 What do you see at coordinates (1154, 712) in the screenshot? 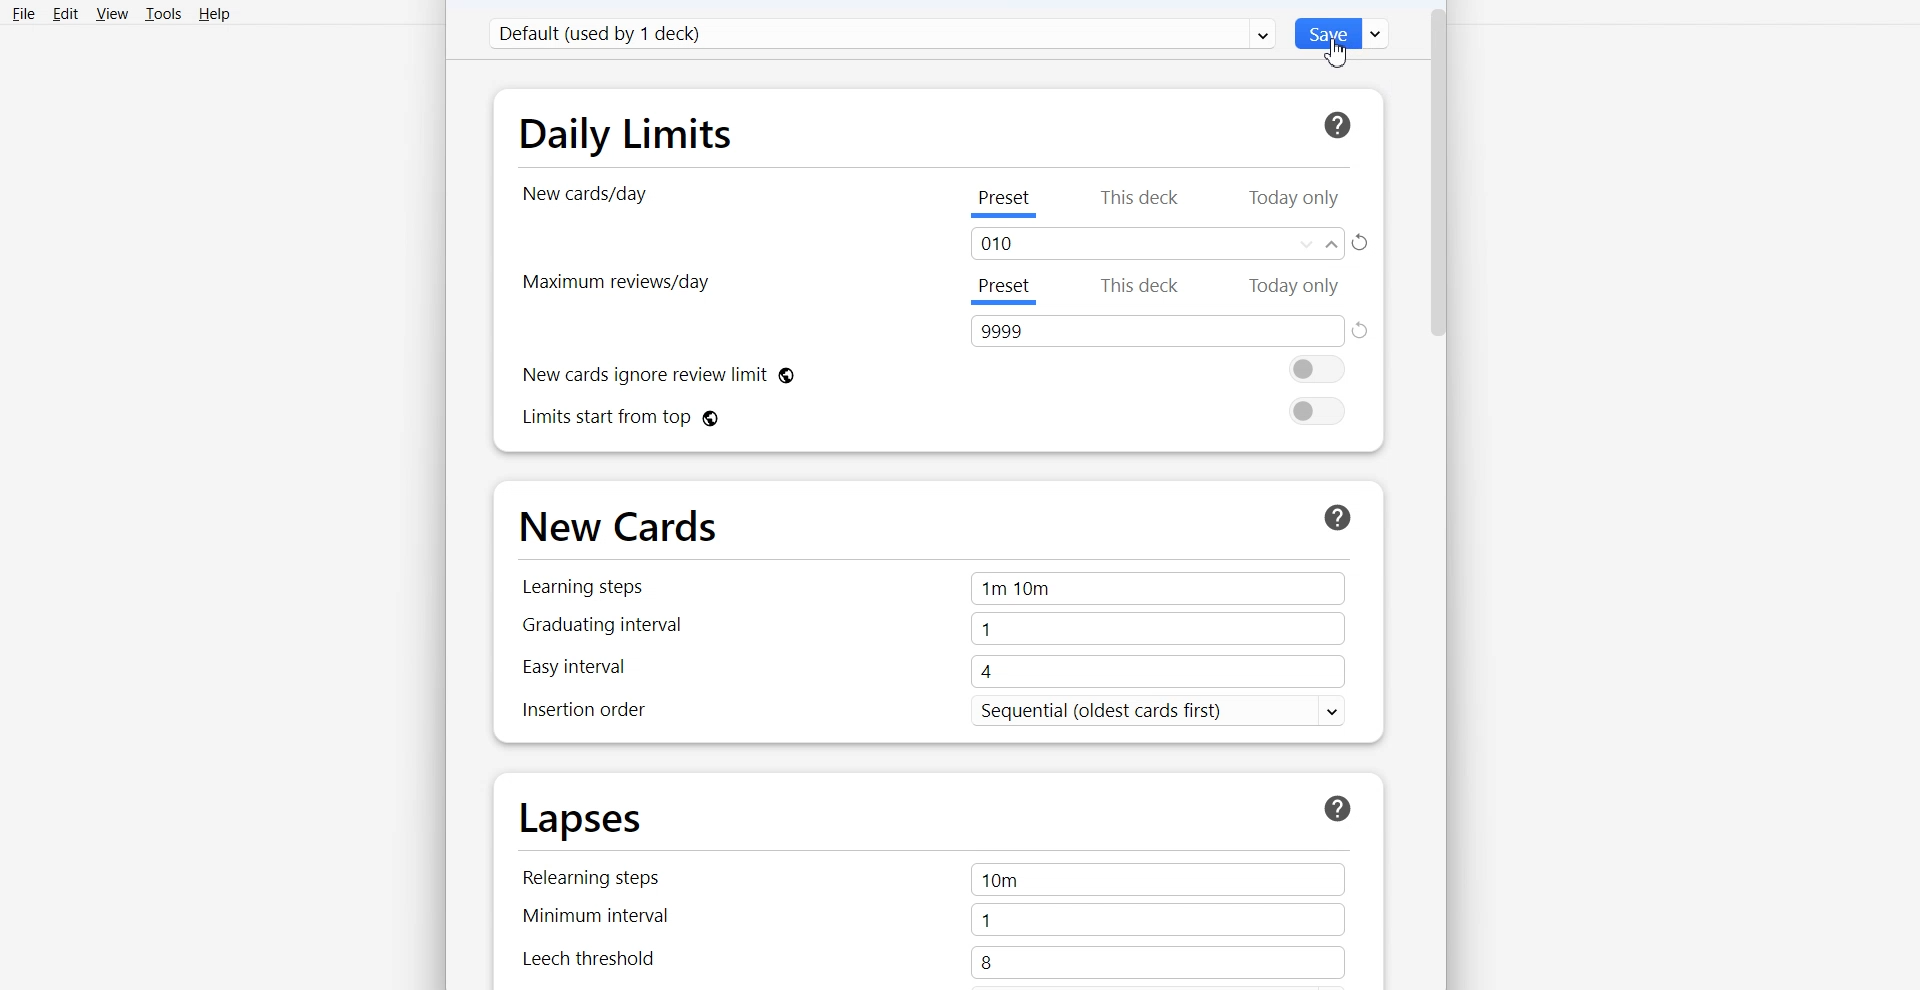
I see `Sequential (oldest cards first) v` at bounding box center [1154, 712].